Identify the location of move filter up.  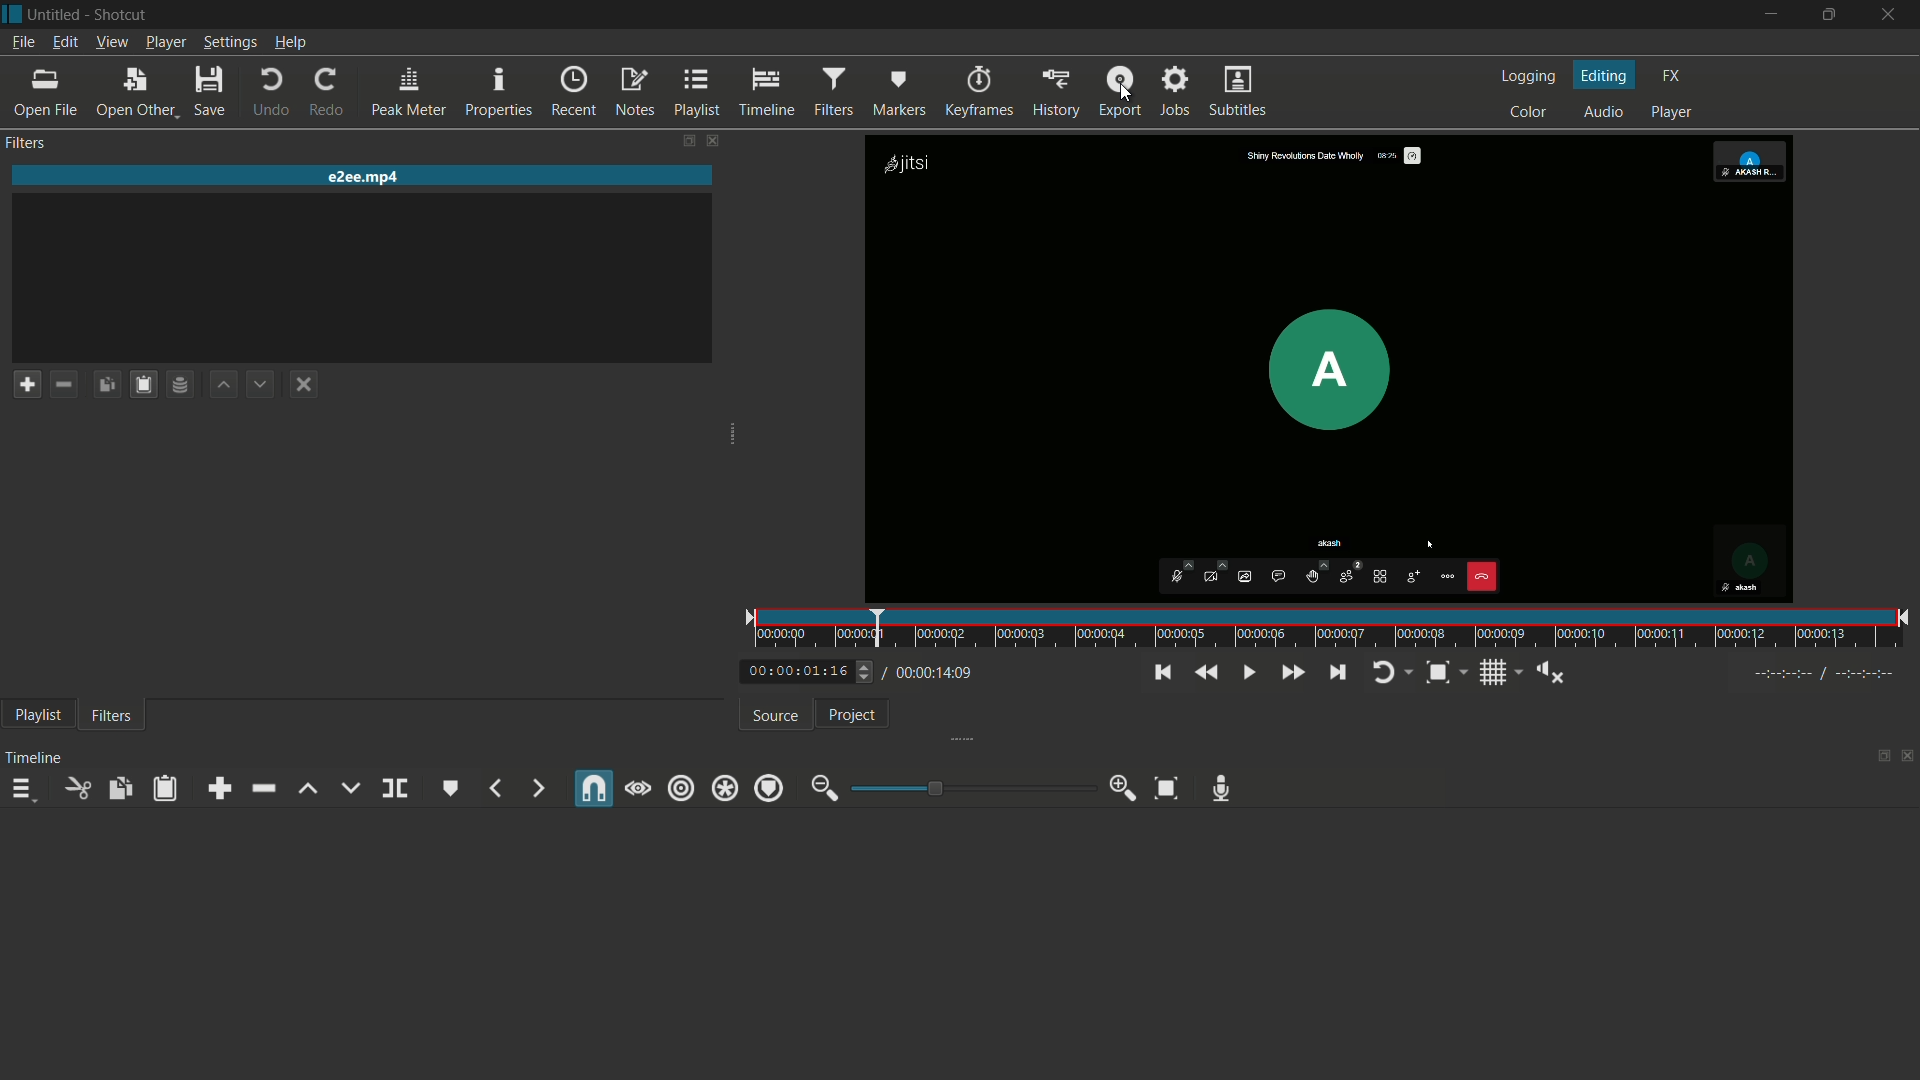
(221, 383).